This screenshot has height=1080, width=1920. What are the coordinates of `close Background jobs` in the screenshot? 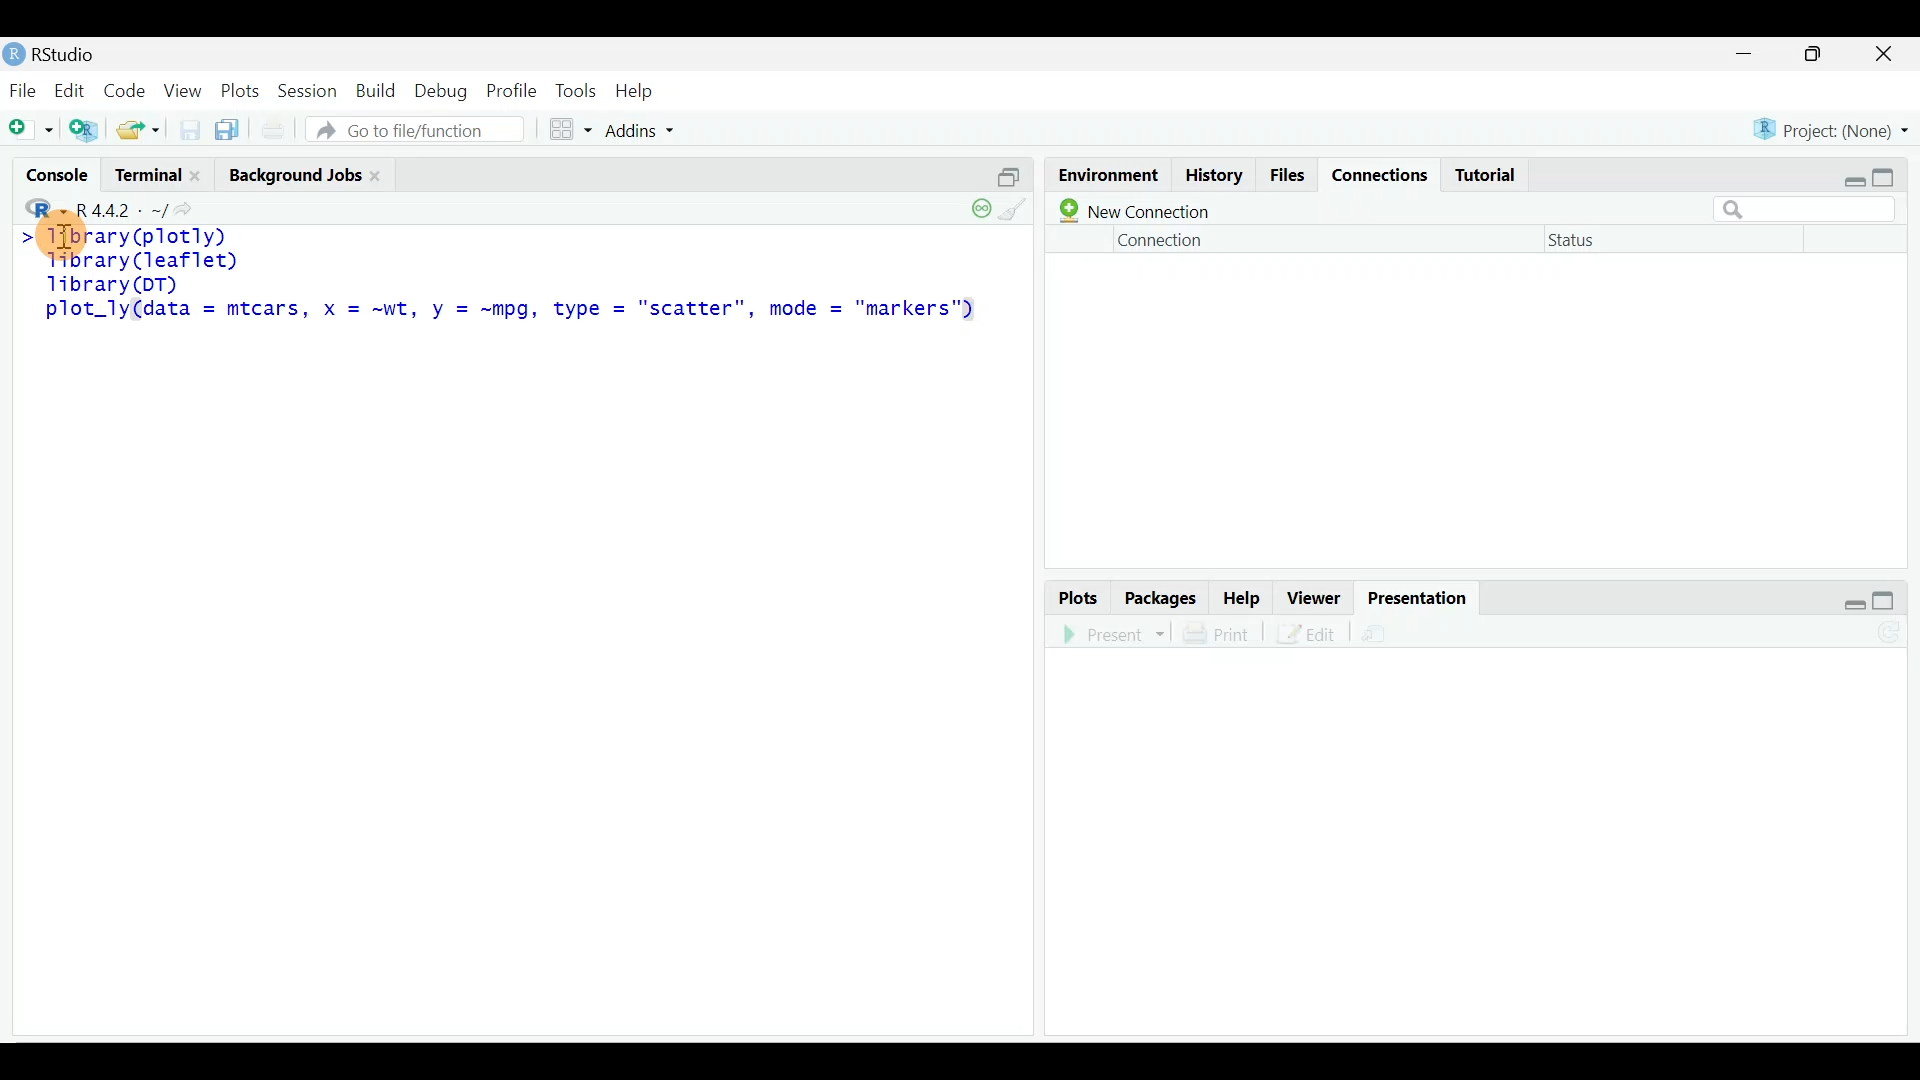 It's located at (379, 172).